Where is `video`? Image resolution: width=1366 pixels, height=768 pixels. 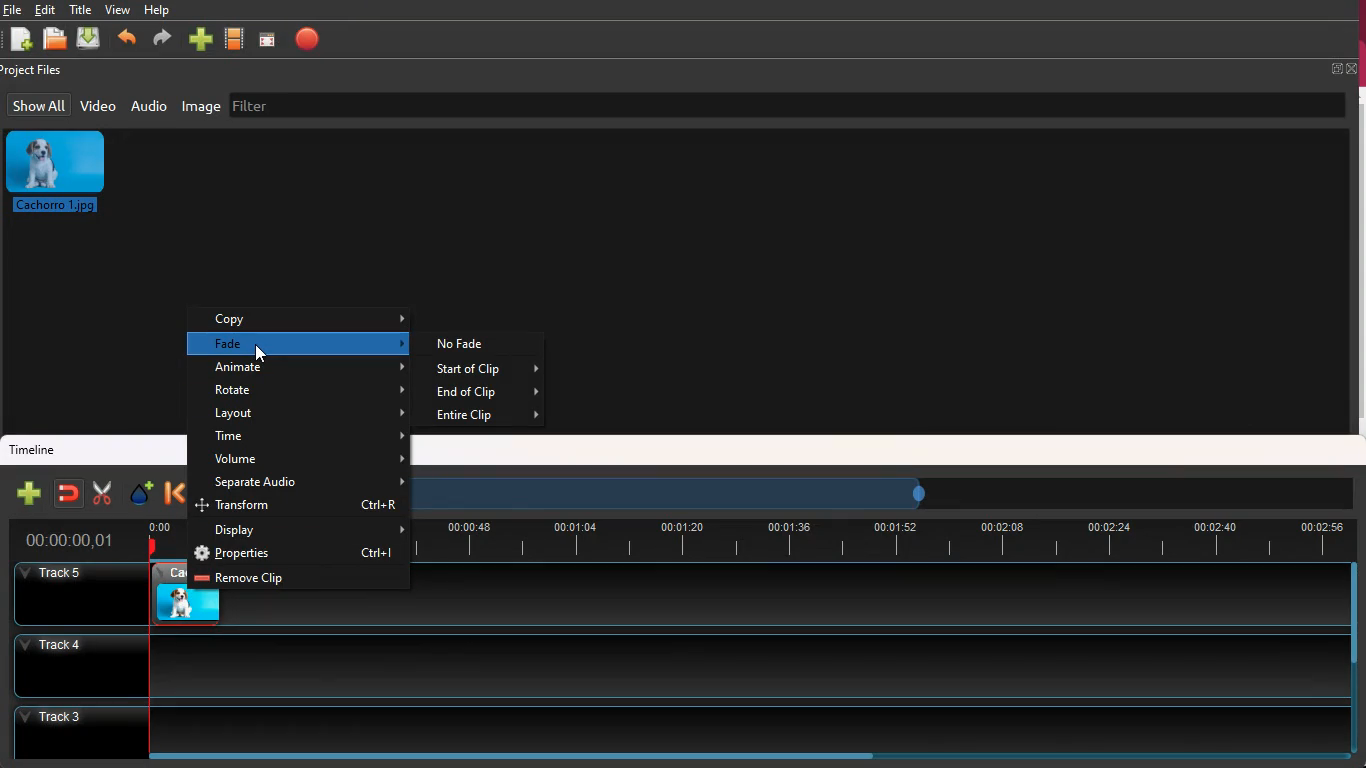
video is located at coordinates (170, 594).